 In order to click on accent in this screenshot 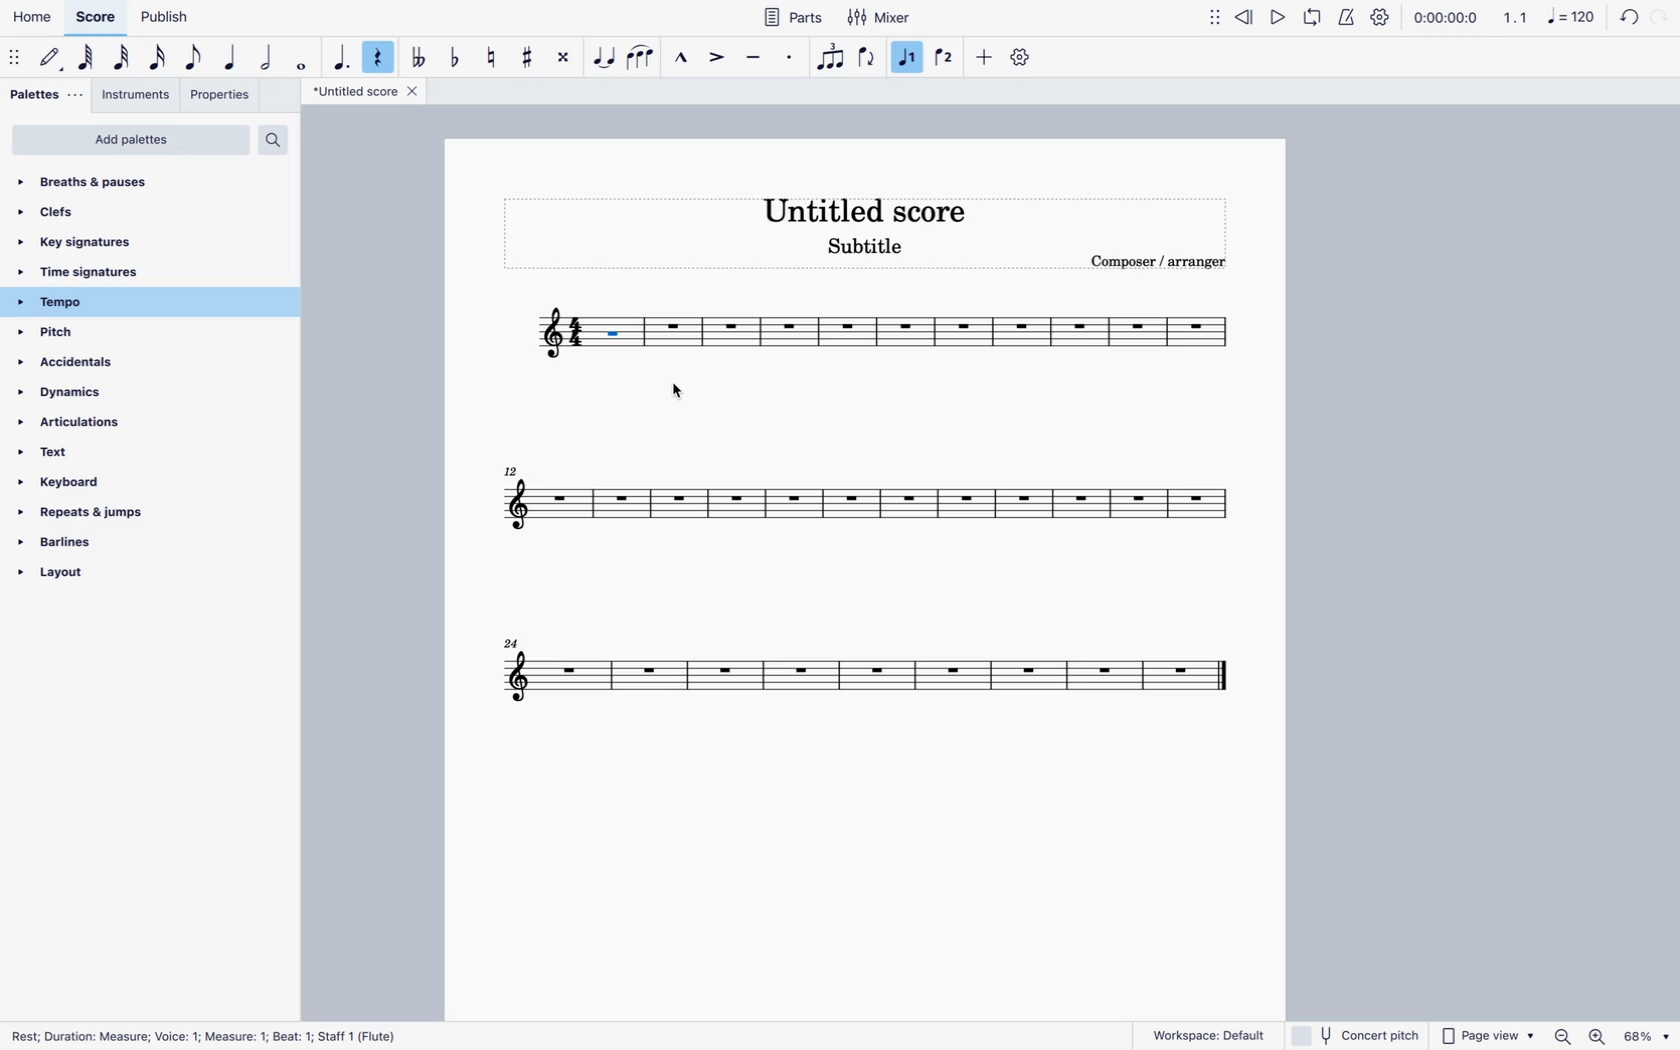, I will do `click(719, 59)`.